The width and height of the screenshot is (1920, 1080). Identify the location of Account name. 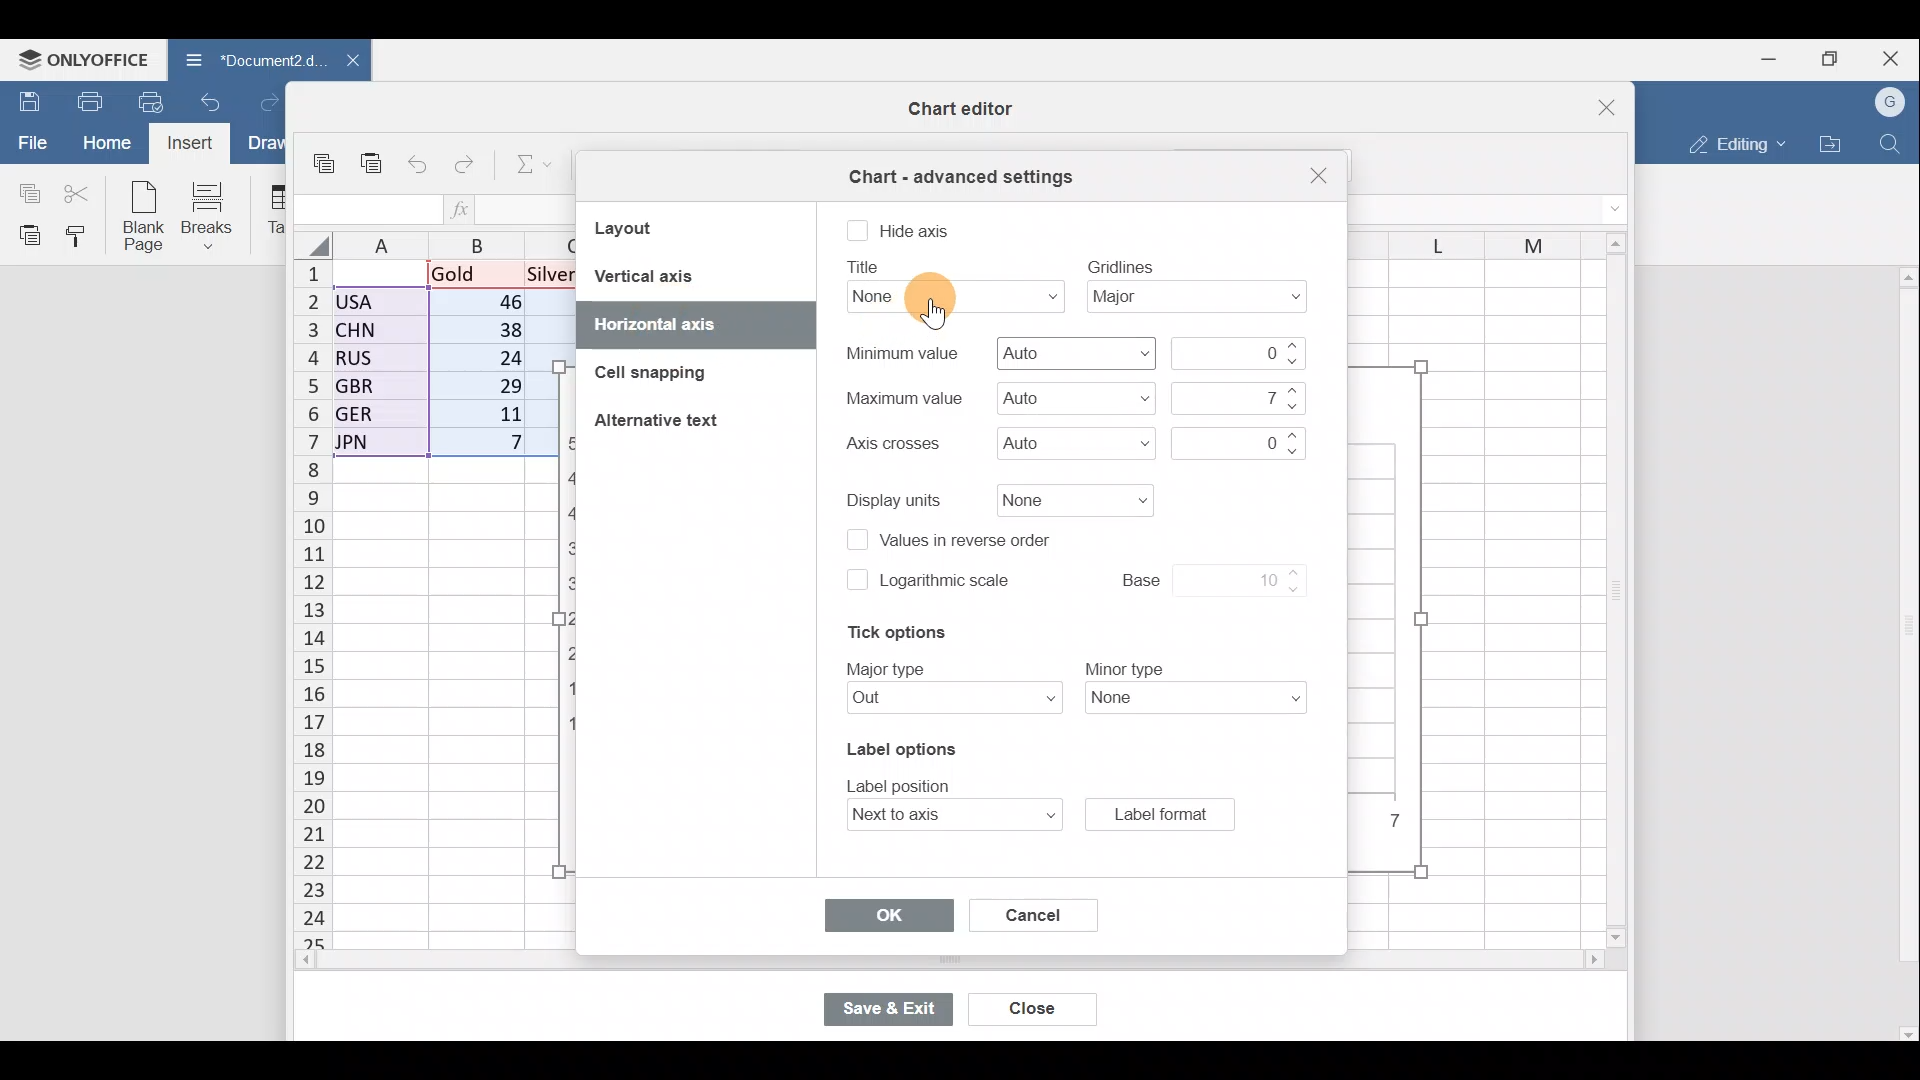
(1892, 100).